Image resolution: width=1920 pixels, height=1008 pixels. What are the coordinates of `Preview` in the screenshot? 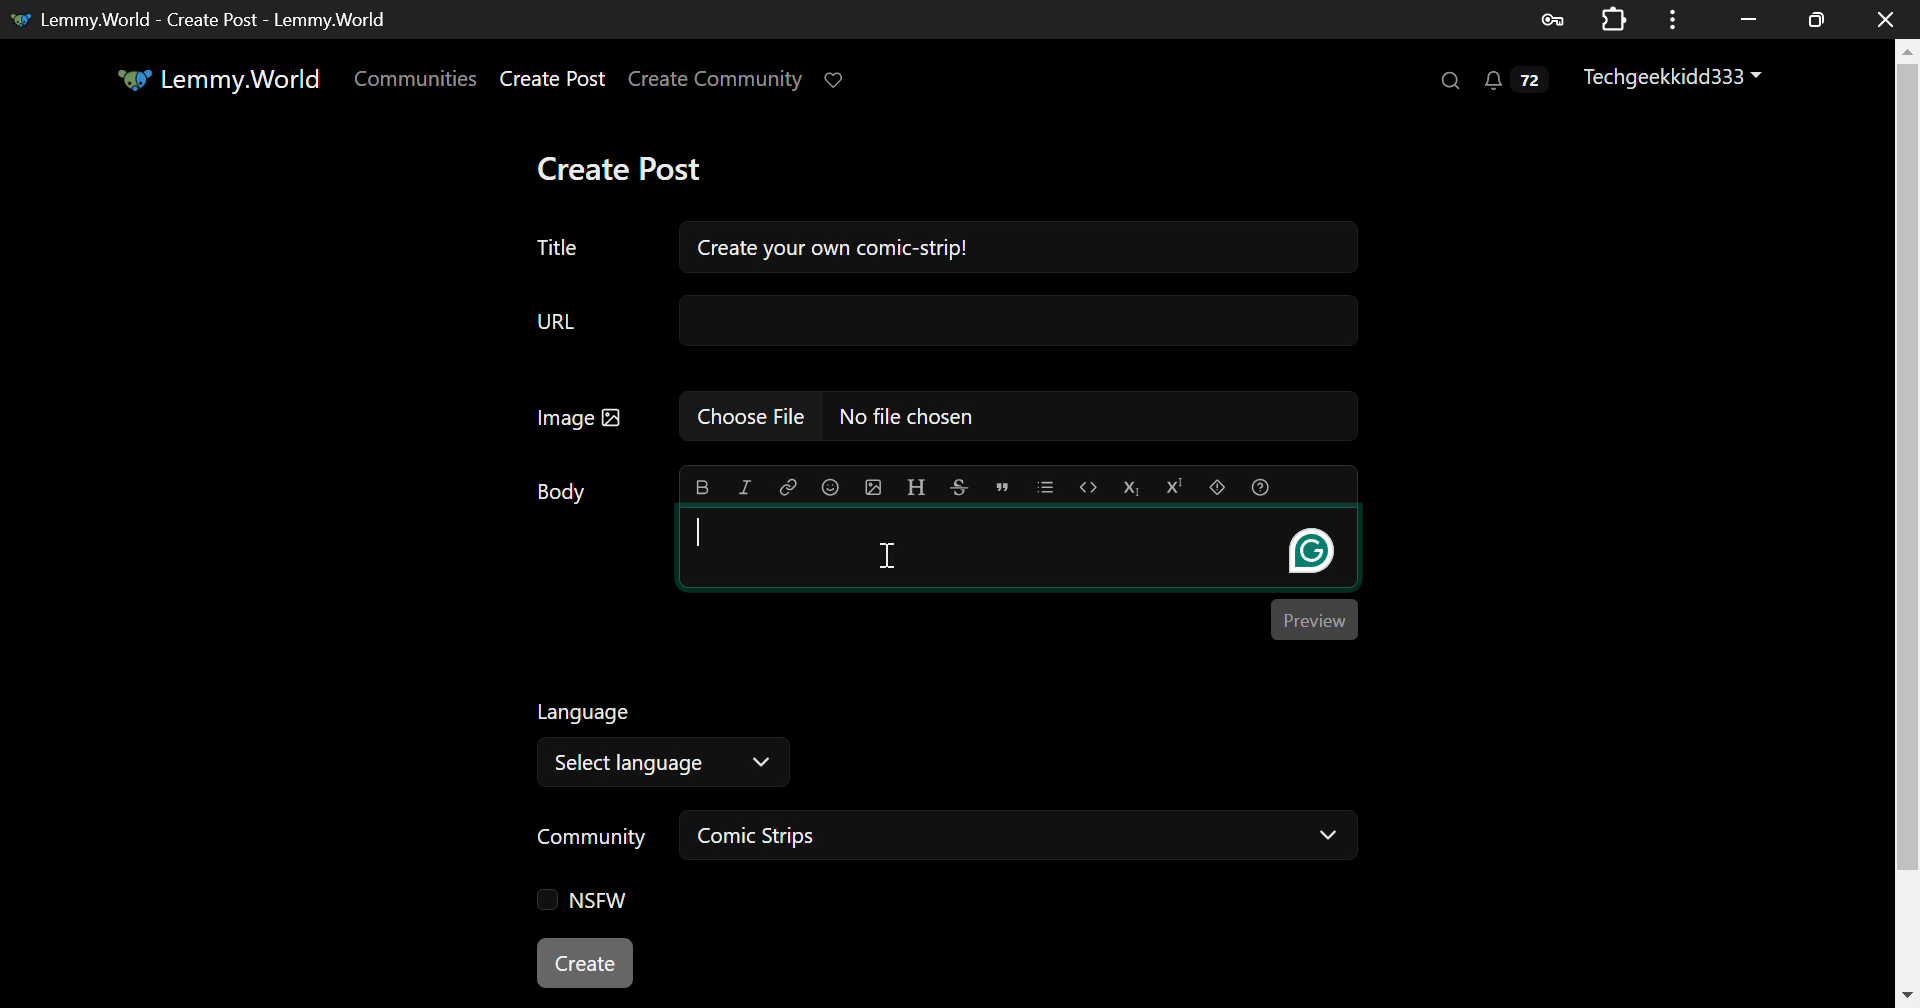 It's located at (1312, 616).